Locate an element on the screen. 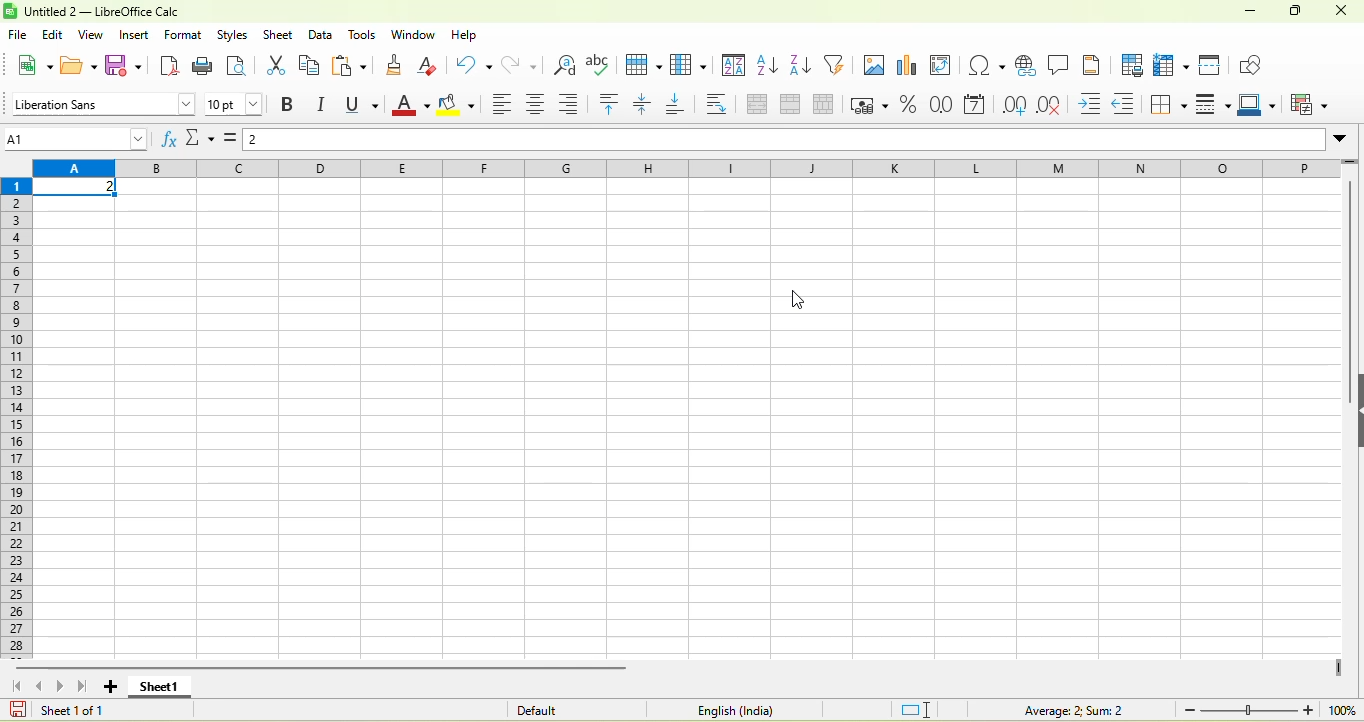  align right is located at coordinates (575, 104).